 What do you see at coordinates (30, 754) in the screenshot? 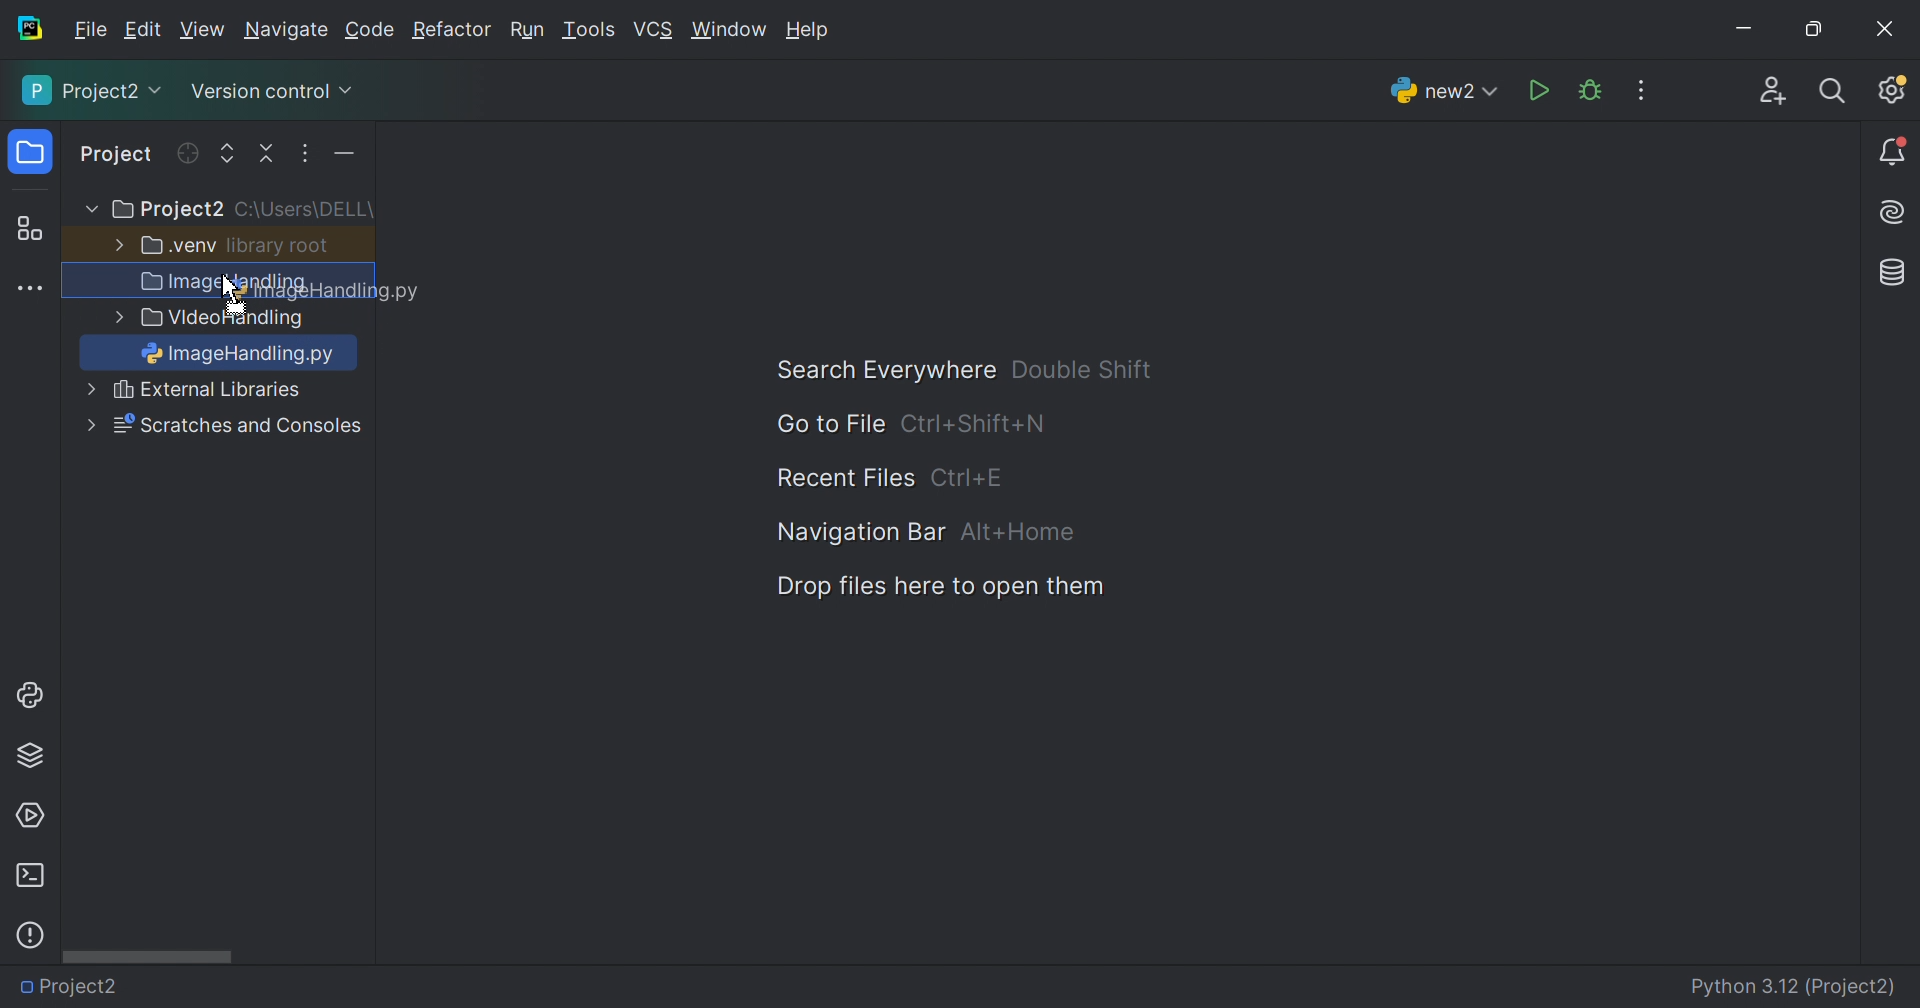
I see `Python packages` at bounding box center [30, 754].